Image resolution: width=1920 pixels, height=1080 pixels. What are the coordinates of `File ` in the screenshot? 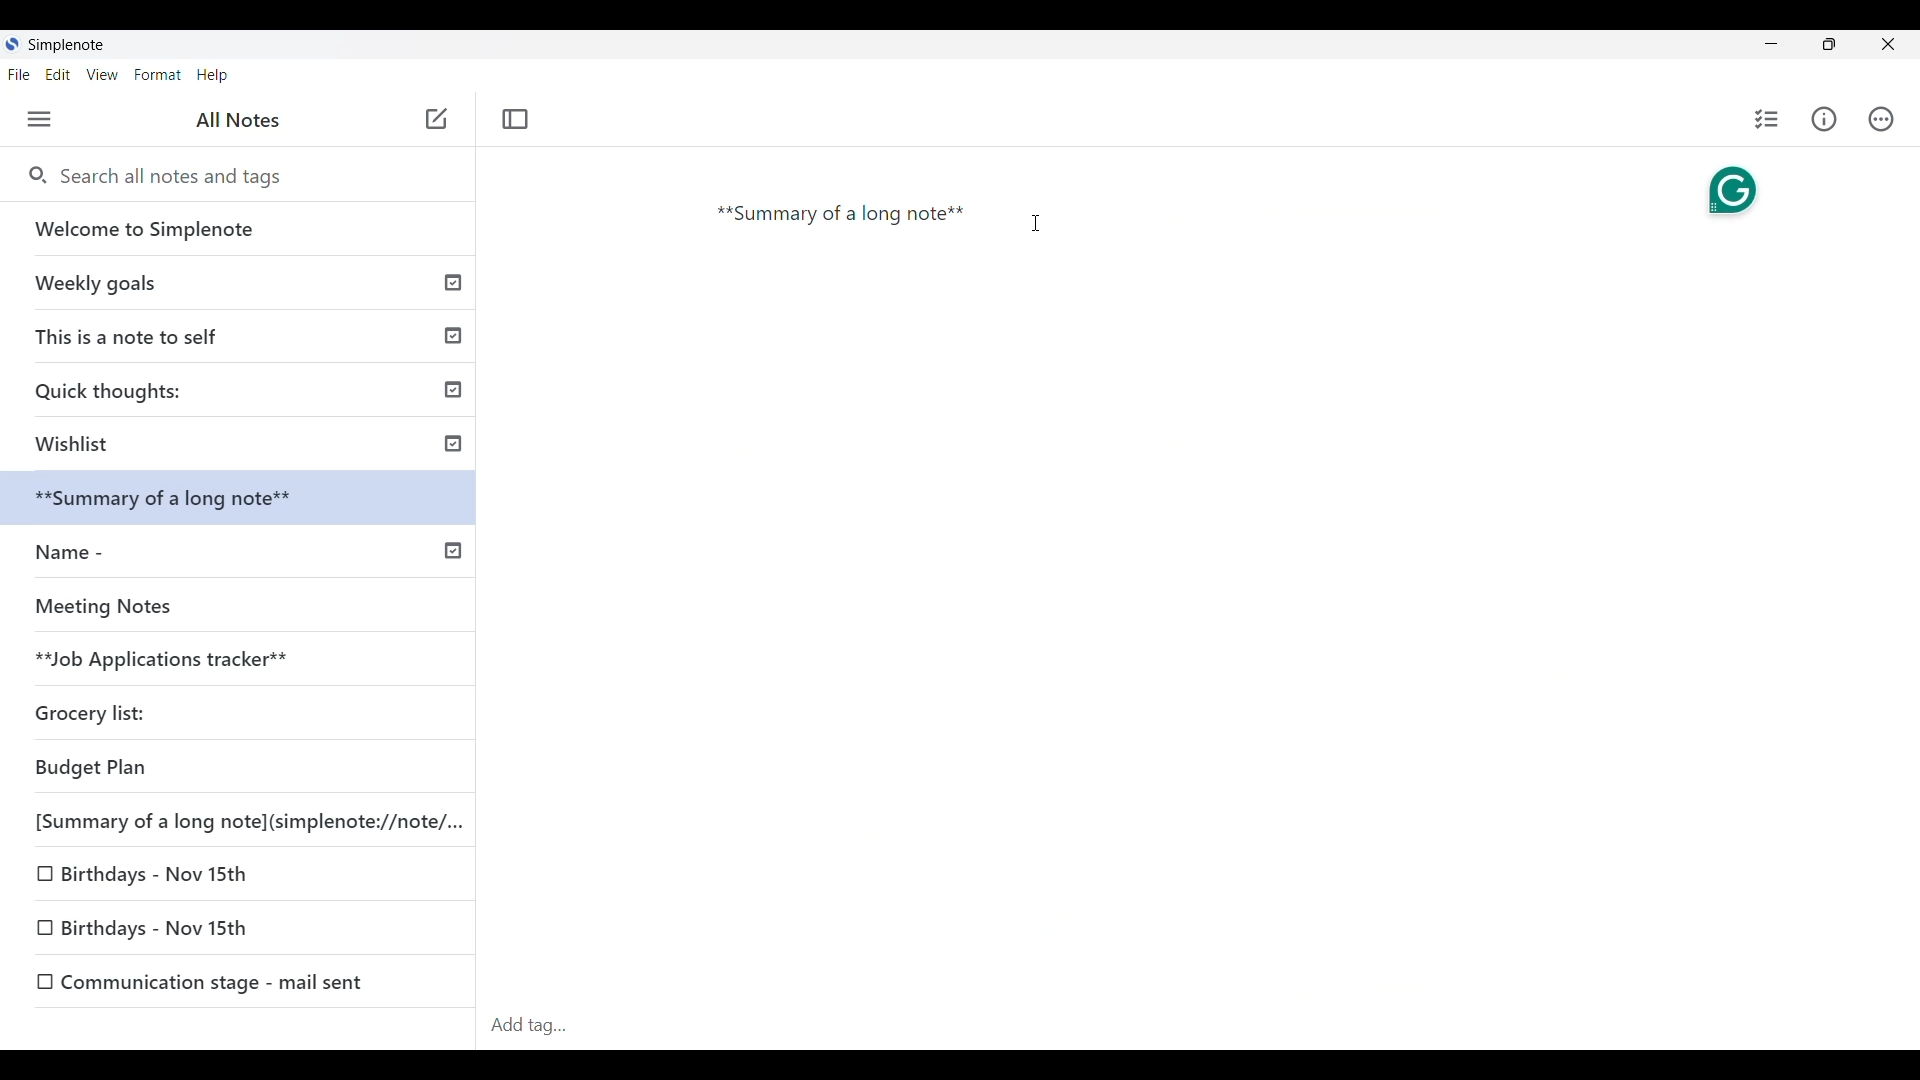 It's located at (19, 74).